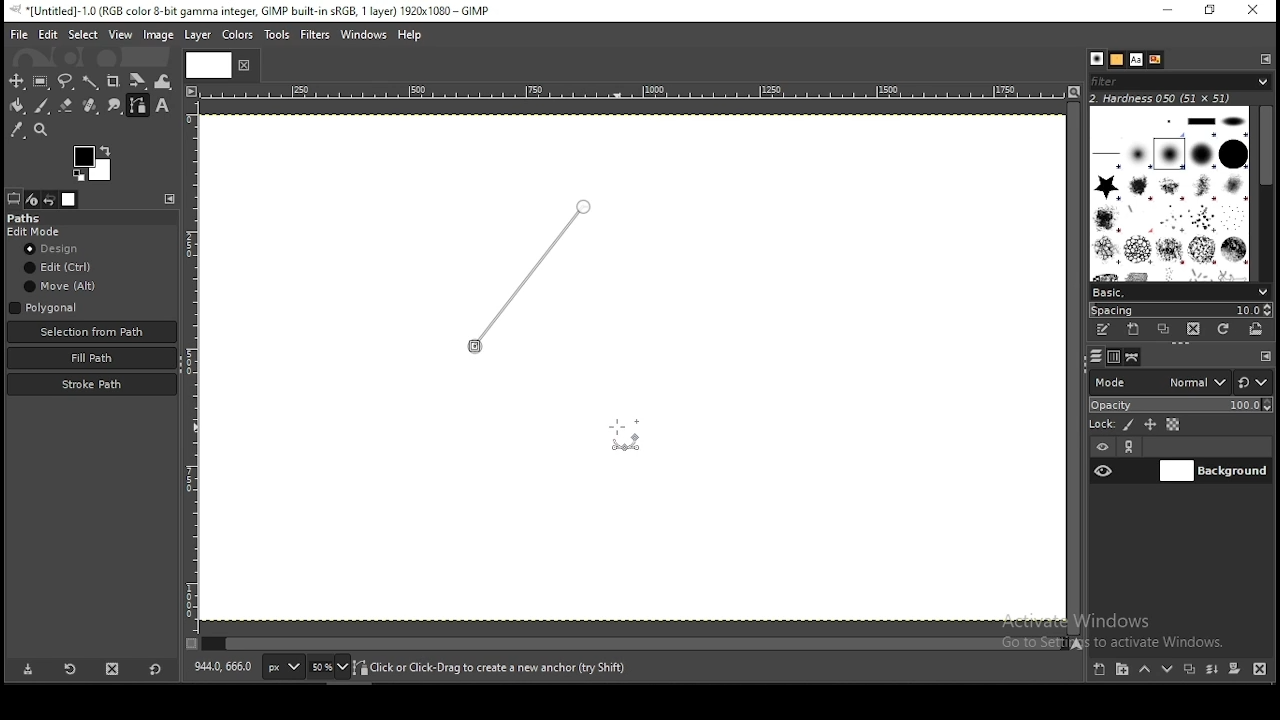 Image resolution: width=1280 pixels, height=720 pixels. Describe the element at coordinates (329, 667) in the screenshot. I see `zoom status` at that location.